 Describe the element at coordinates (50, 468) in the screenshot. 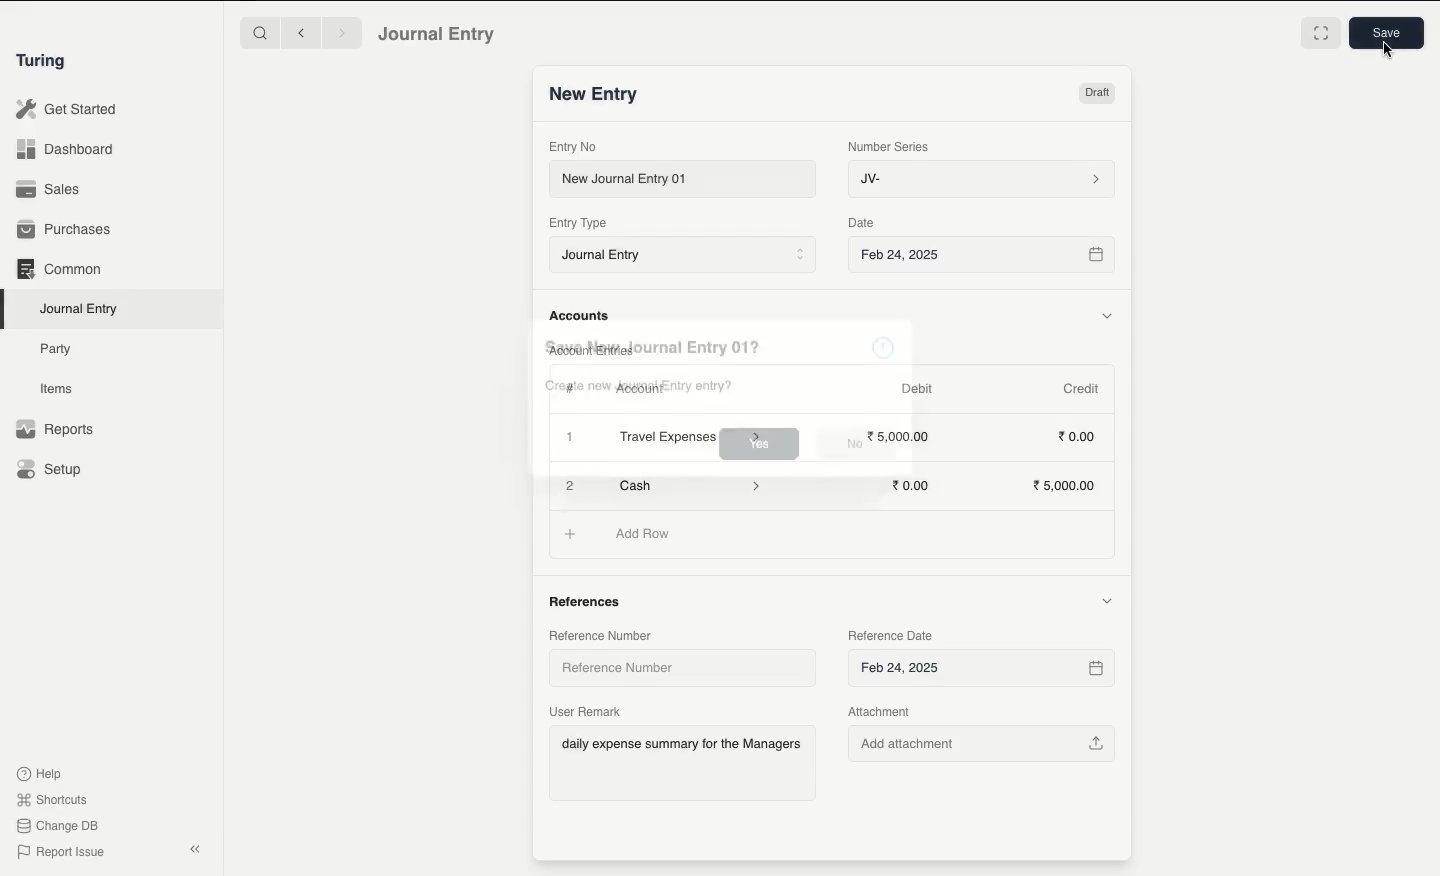

I see `Setup` at that location.